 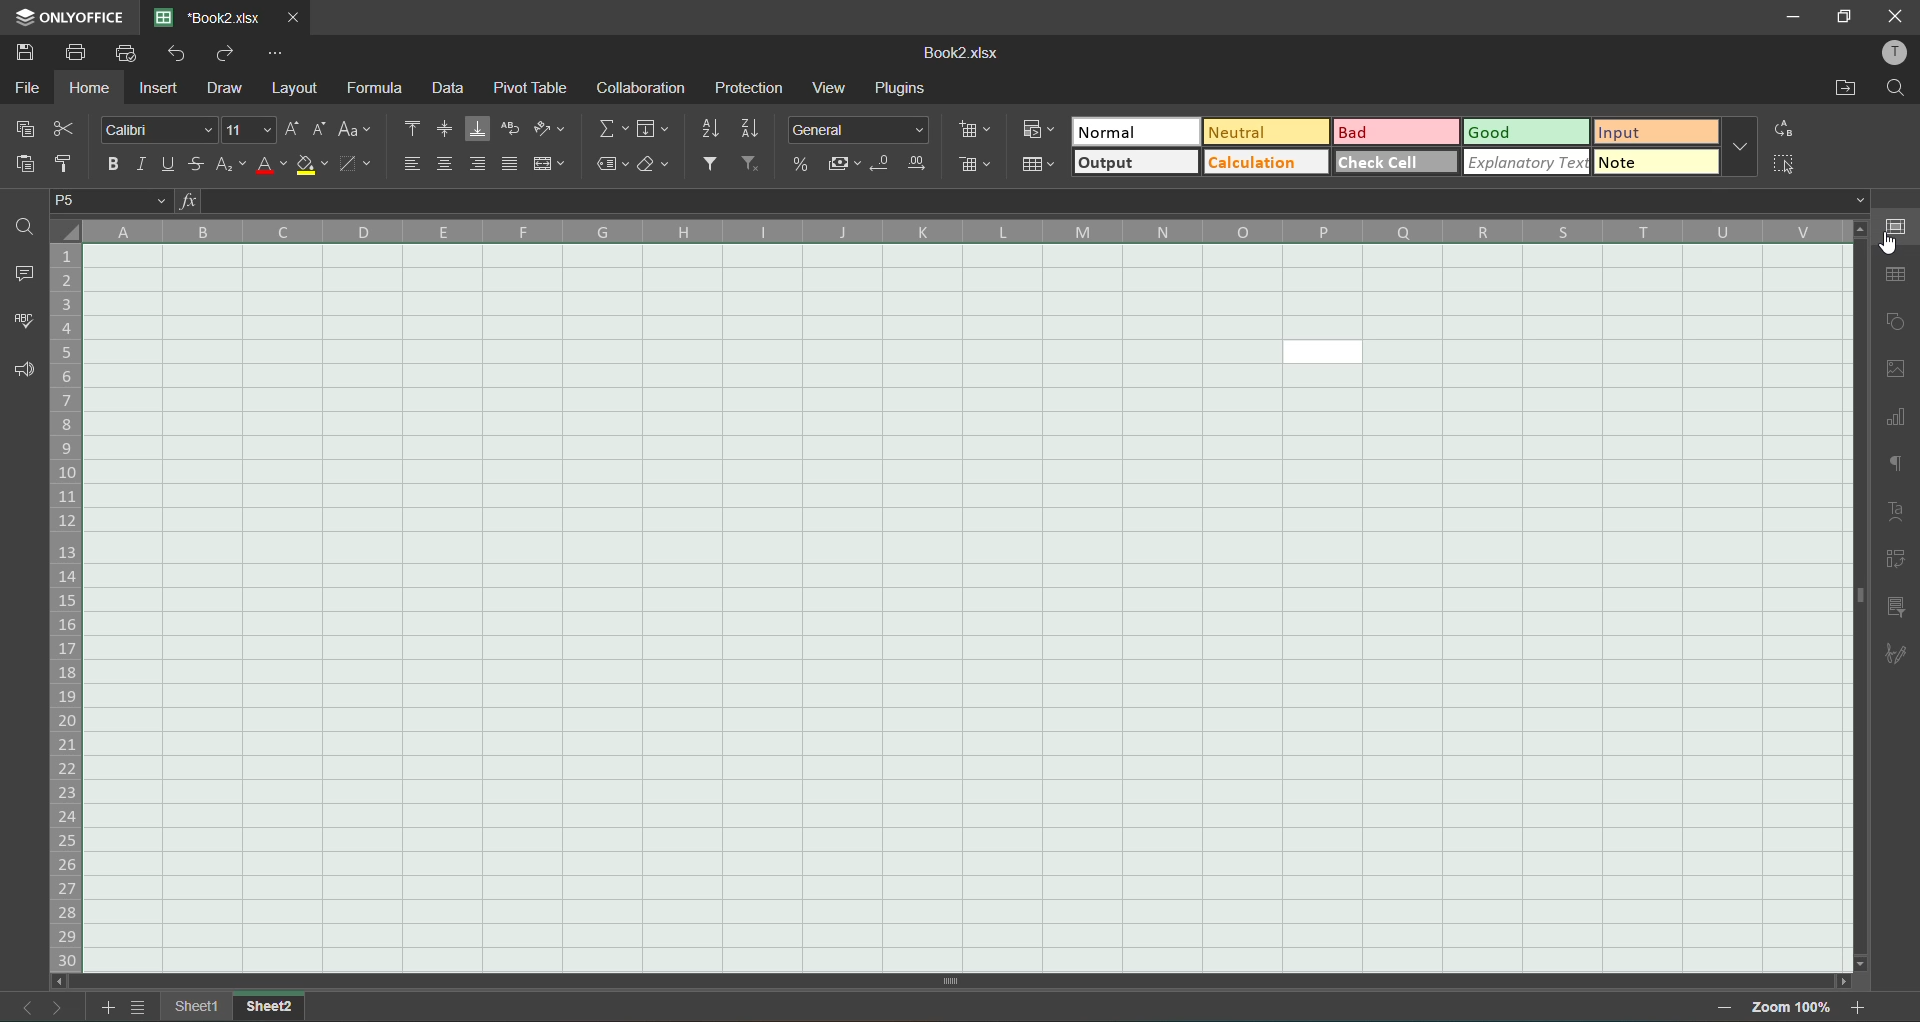 What do you see at coordinates (1856, 510) in the screenshot?
I see `scroll bar` at bounding box center [1856, 510].